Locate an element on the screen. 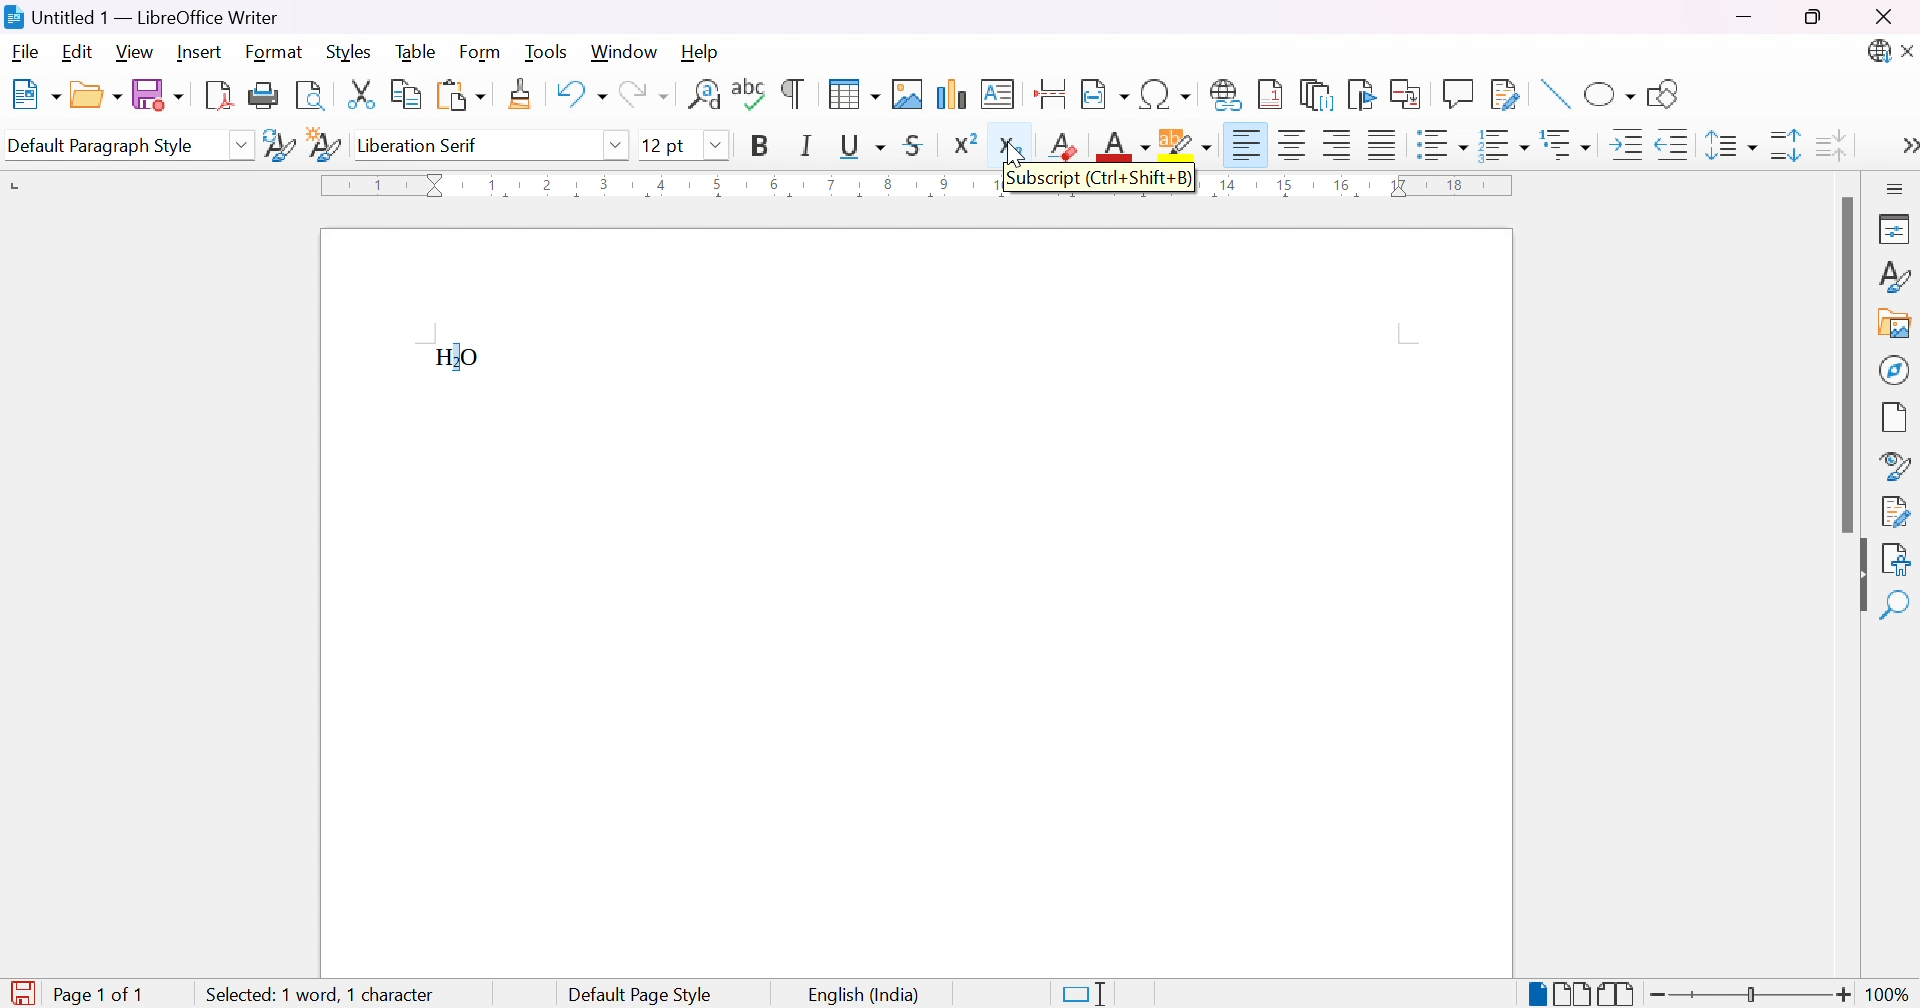  Decrease indent is located at coordinates (1674, 148).